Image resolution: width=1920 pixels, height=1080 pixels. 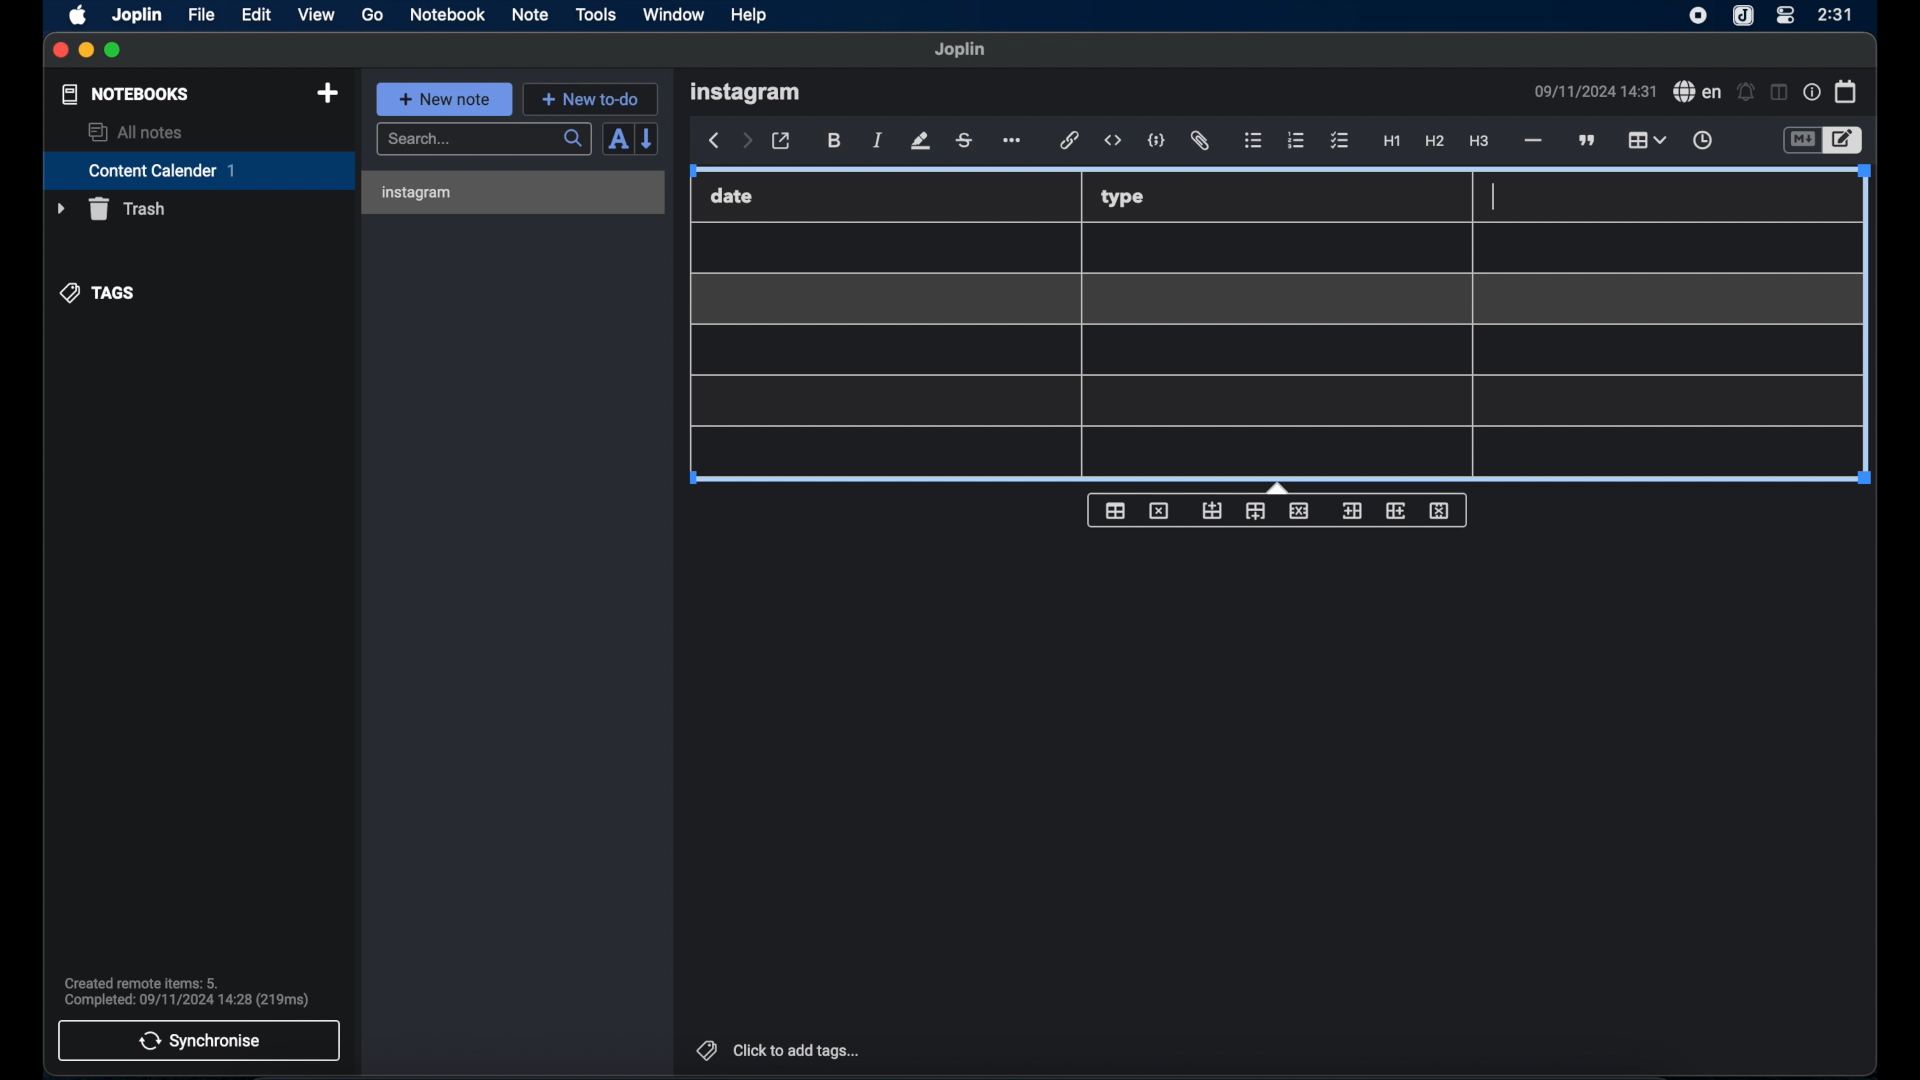 What do you see at coordinates (1155, 140) in the screenshot?
I see `code` at bounding box center [1155, 140].